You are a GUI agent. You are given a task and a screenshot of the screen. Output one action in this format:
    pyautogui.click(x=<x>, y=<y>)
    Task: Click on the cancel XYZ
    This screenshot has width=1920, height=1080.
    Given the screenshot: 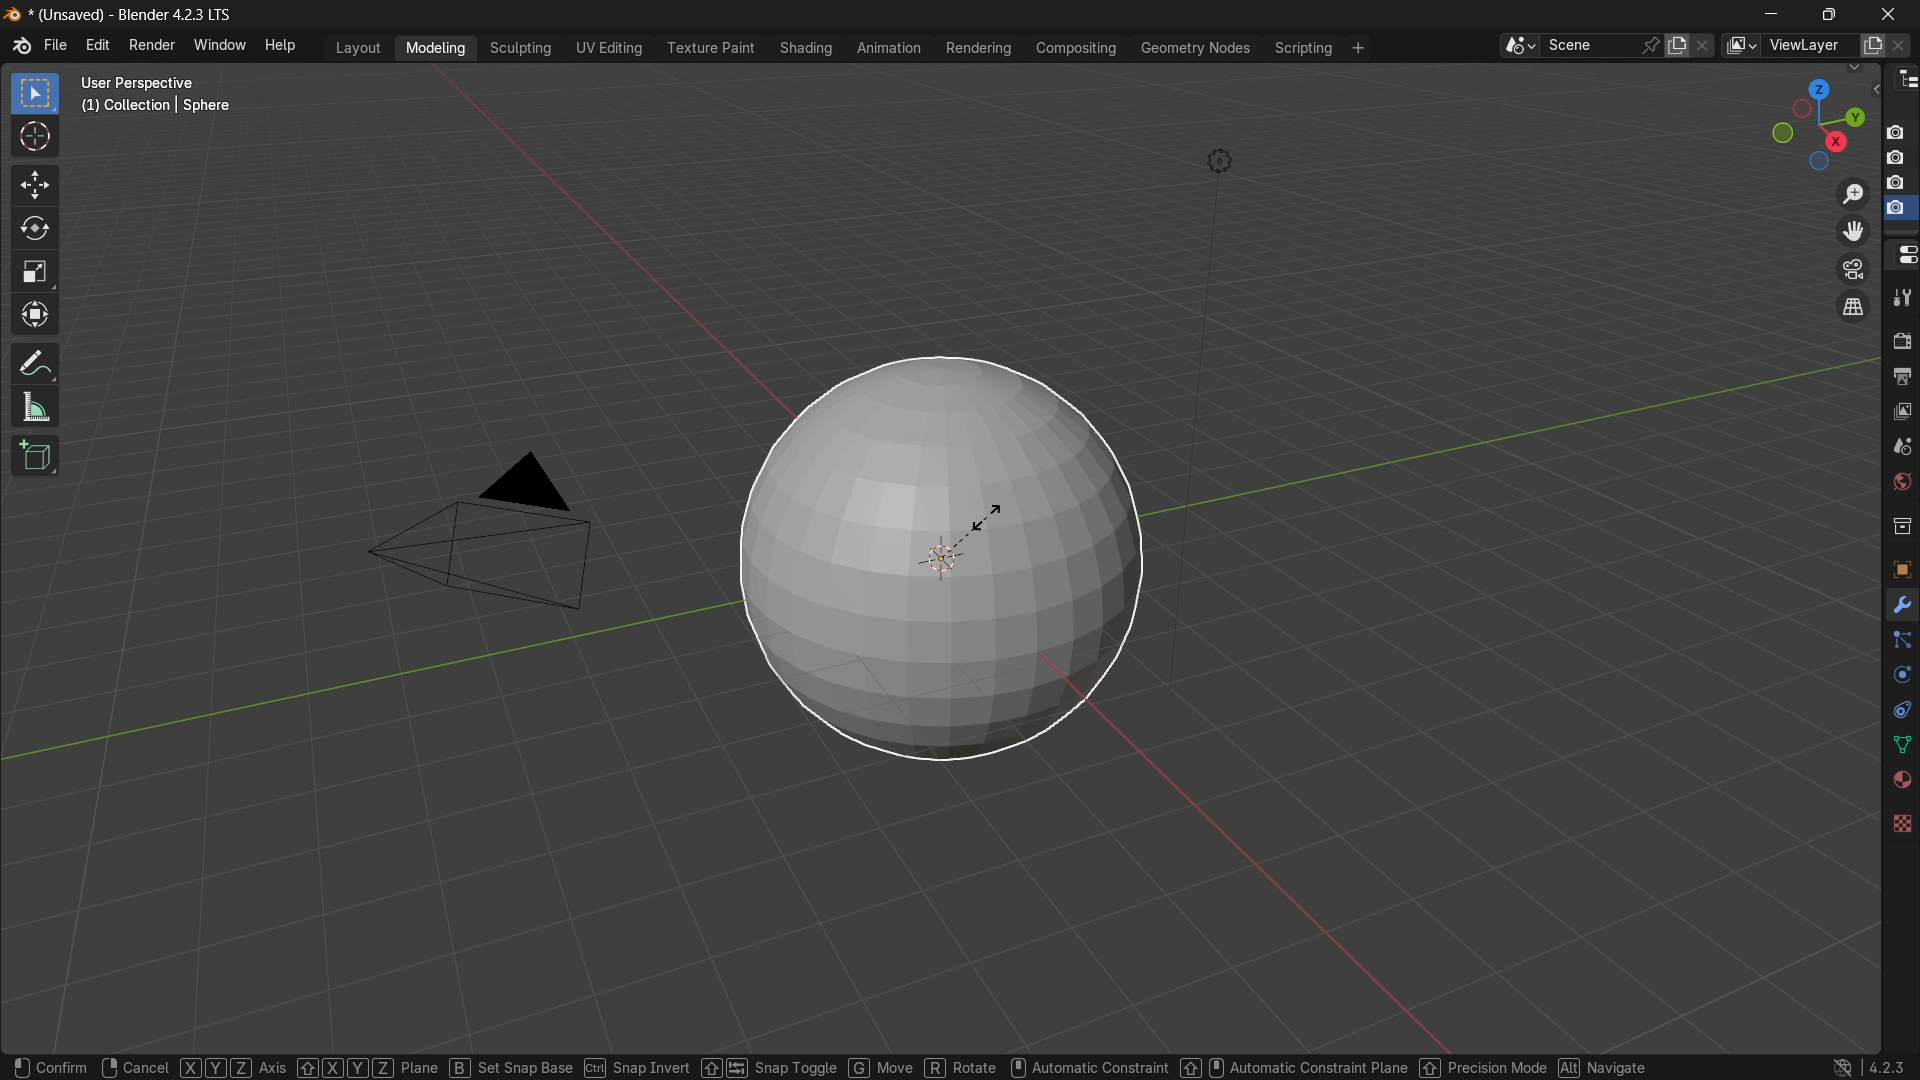 What is the action you would take?
    pyautogui.click(x=180, y=1064)
    